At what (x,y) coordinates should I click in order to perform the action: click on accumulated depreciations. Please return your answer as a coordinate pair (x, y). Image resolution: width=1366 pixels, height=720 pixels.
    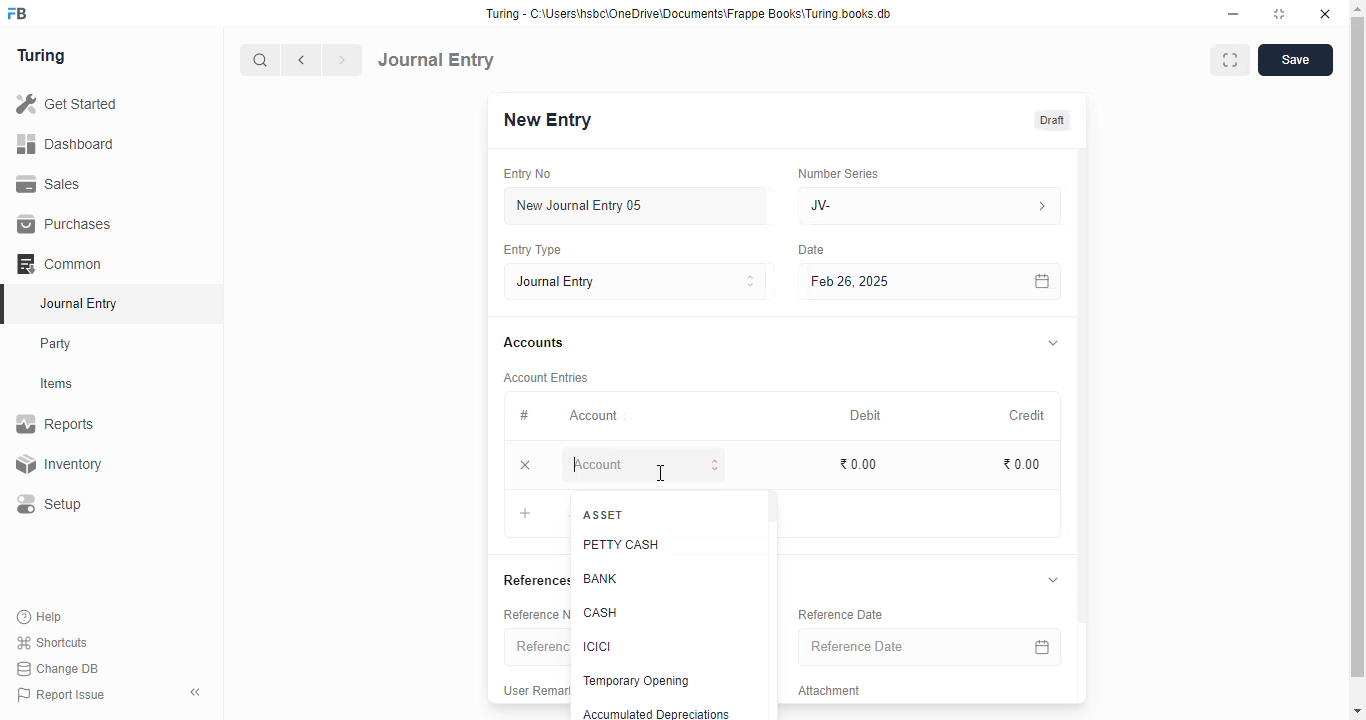
    Looking at the image, I should click on (656, 713).